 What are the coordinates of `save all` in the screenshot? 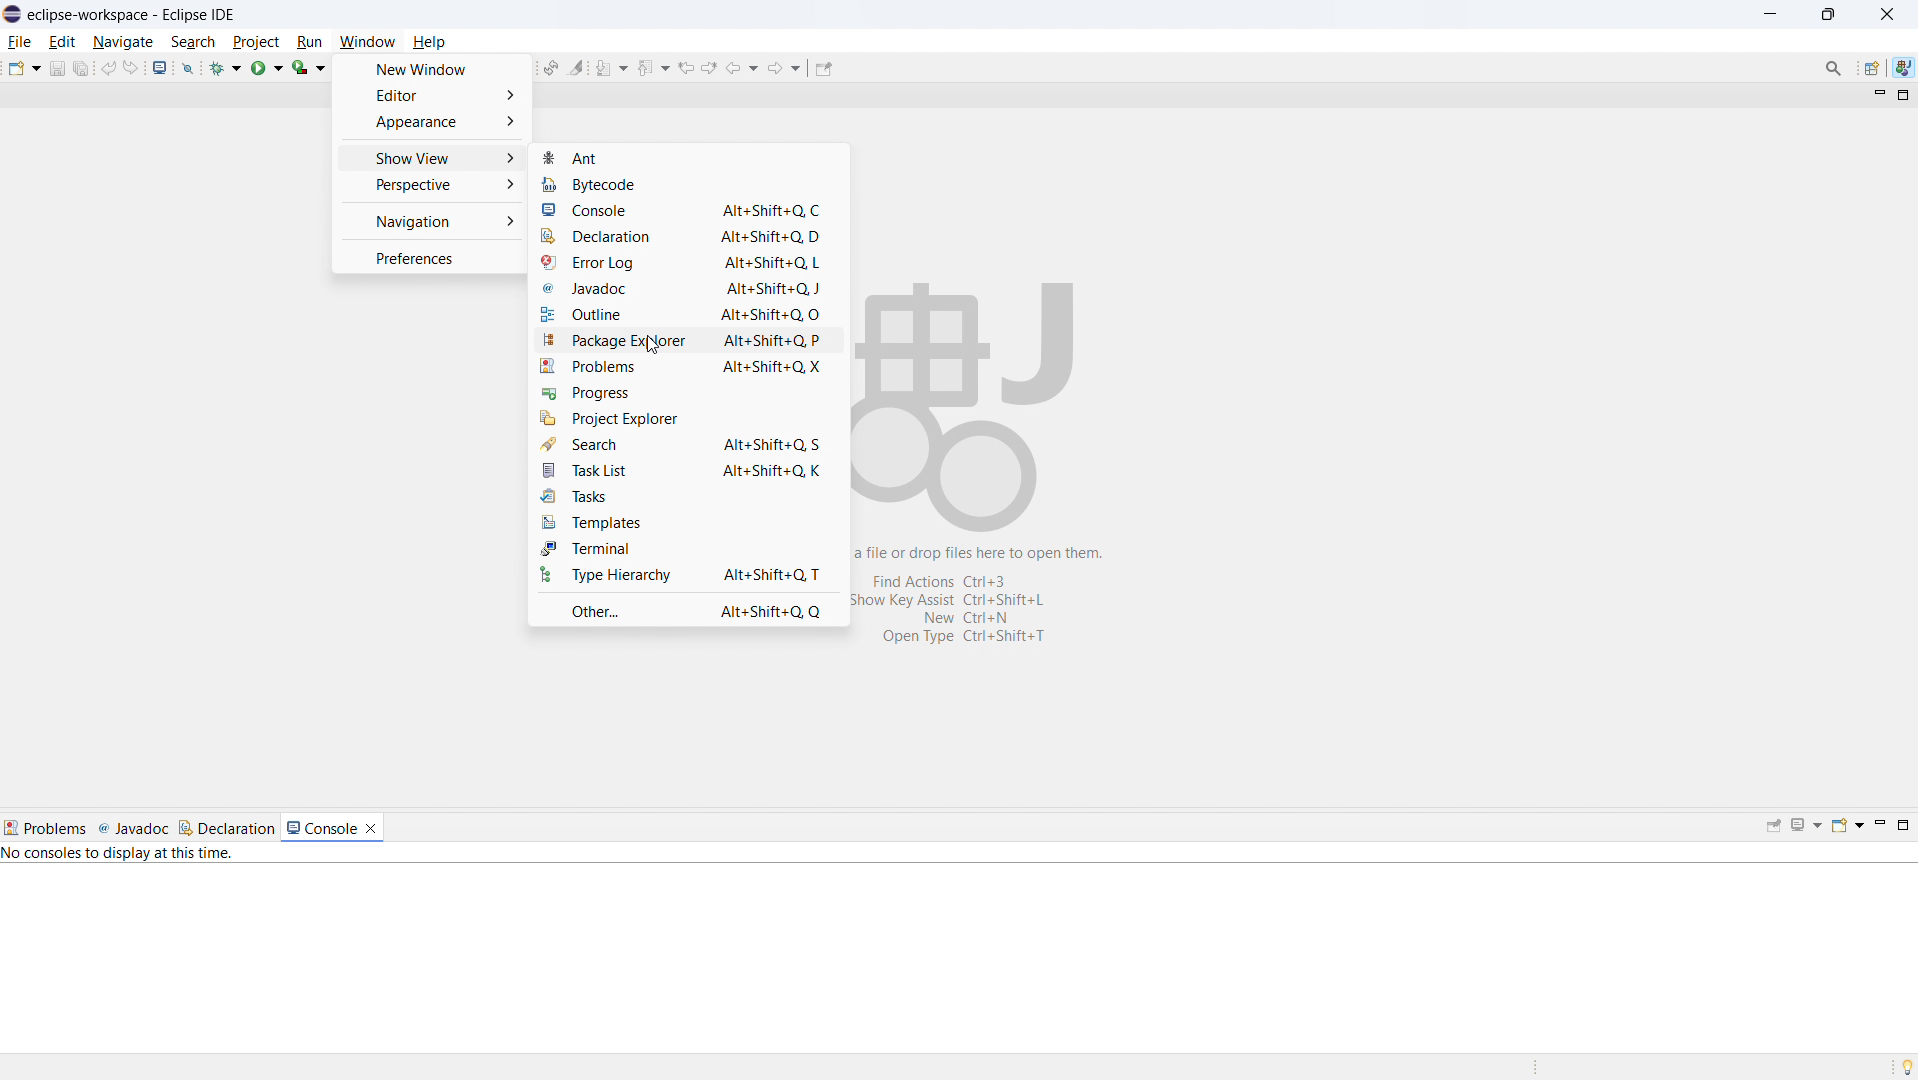 It's located at (82, 68).